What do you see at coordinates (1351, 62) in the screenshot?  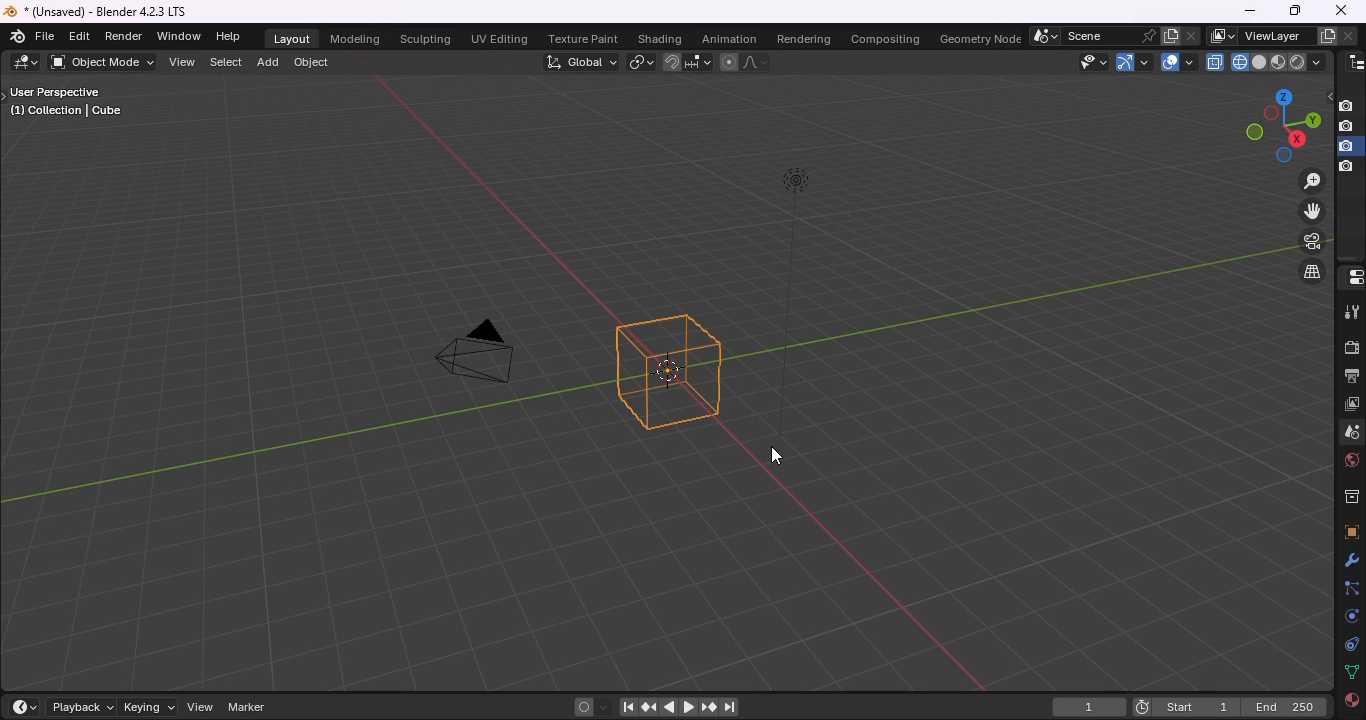 I see `editor type` at bounding box center [1351, 62].